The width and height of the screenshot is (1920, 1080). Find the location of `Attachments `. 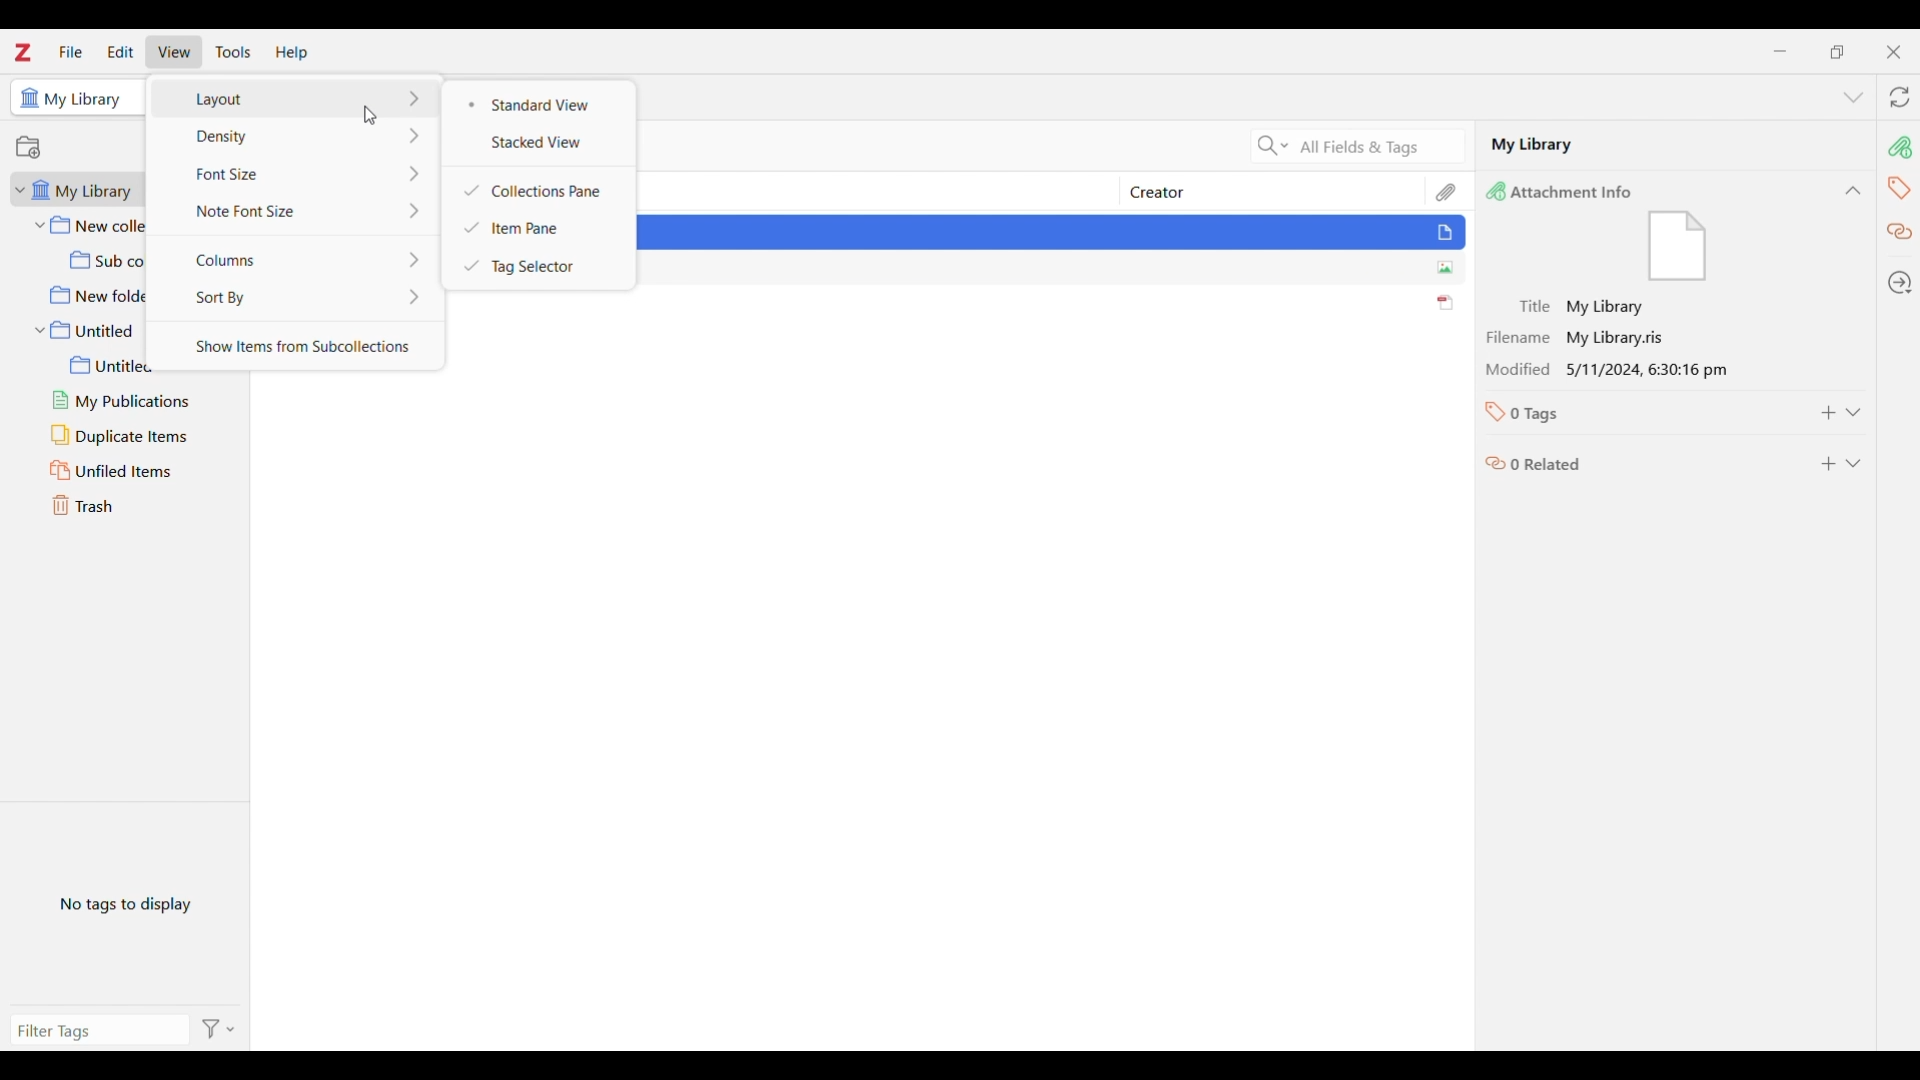

Attachments  is located at coordinates (1446, 190).